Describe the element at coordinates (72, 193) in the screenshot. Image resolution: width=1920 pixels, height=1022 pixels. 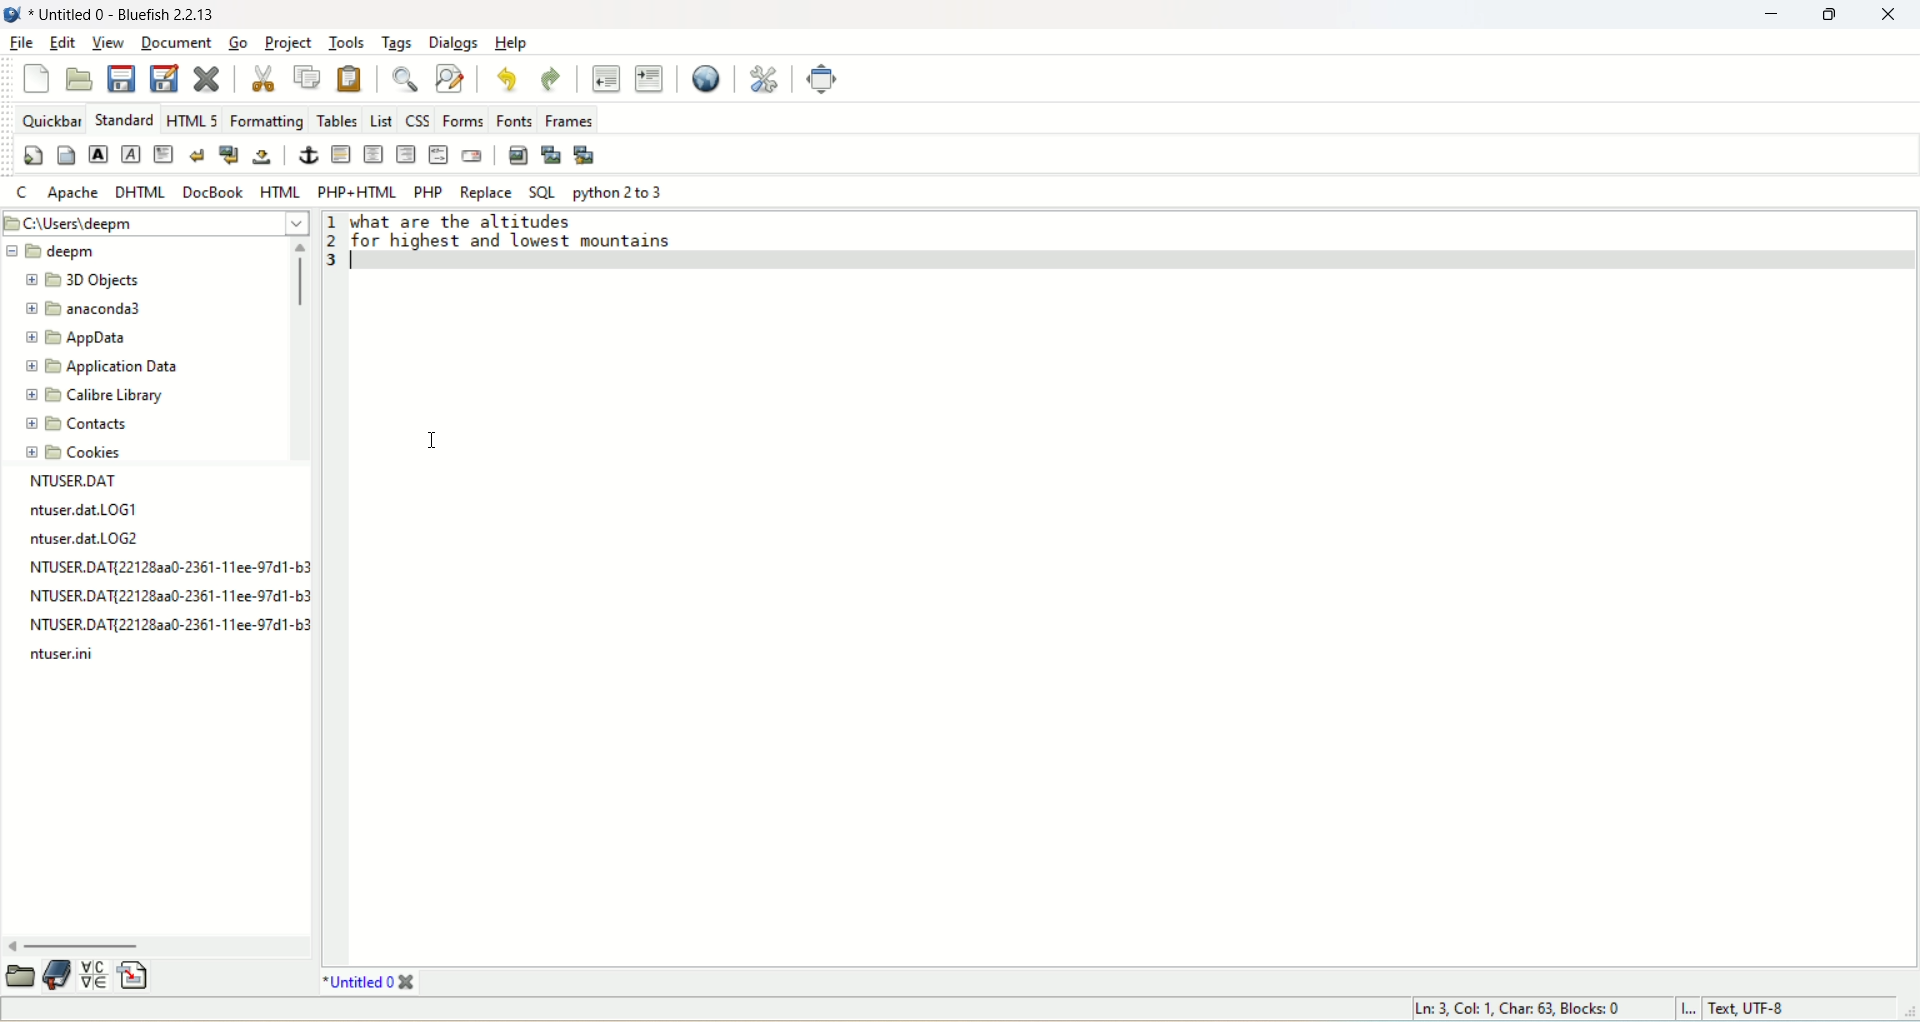
I see `Apache` at that location.